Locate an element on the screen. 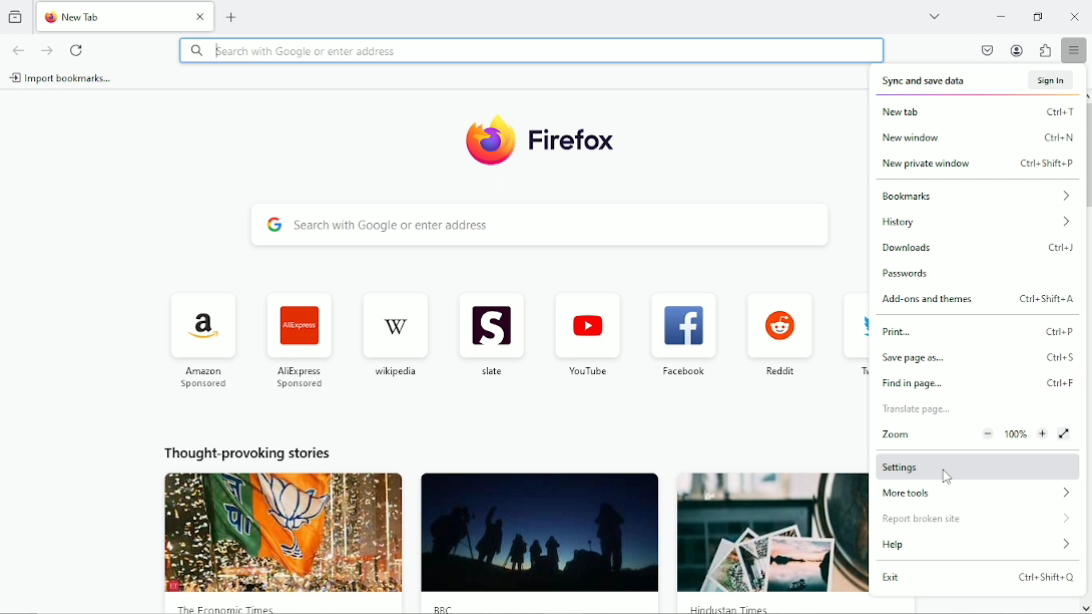 The width and height of the screenshot is (1092, 614). new private window is located at coordinates (979, 165).